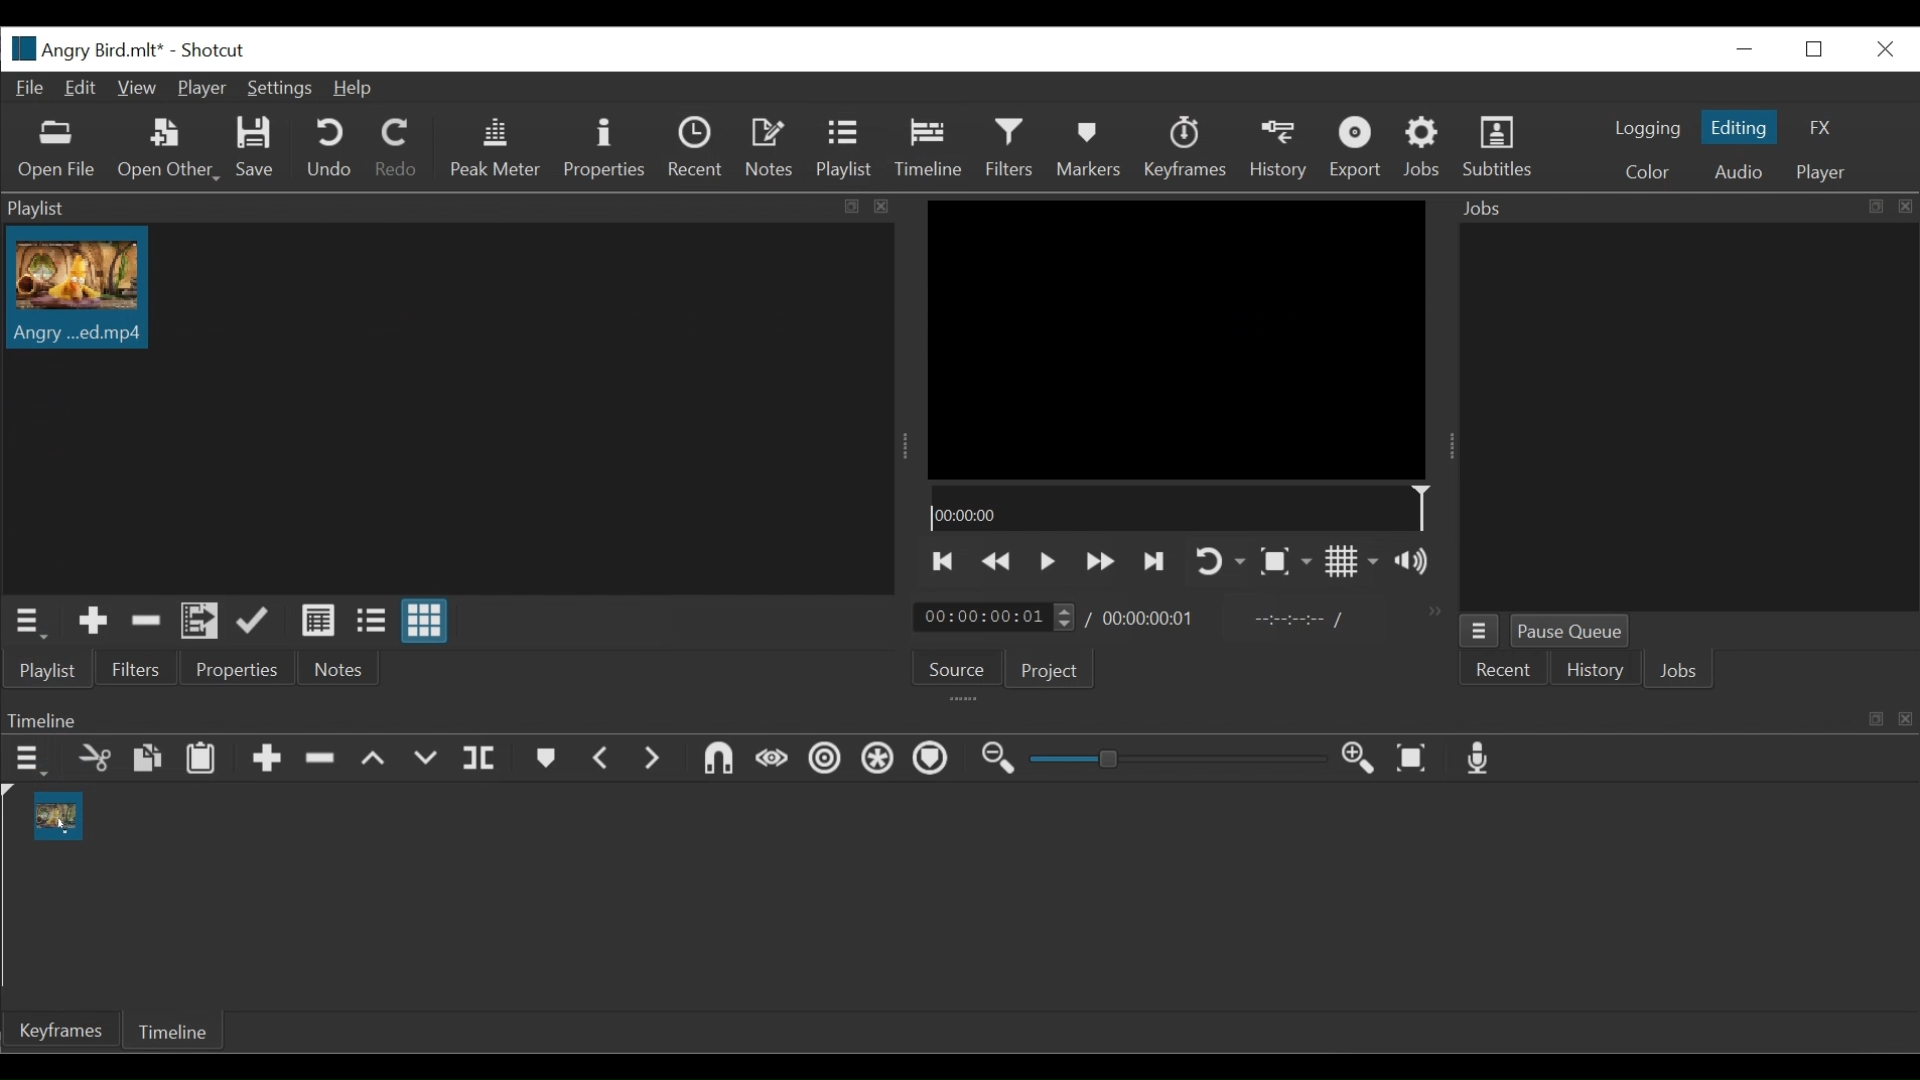 This screenshot has height=1080, width=1920. Describe the element at coordinates (28, 761) in the screenshot. I see `Timeline menu` at that location.